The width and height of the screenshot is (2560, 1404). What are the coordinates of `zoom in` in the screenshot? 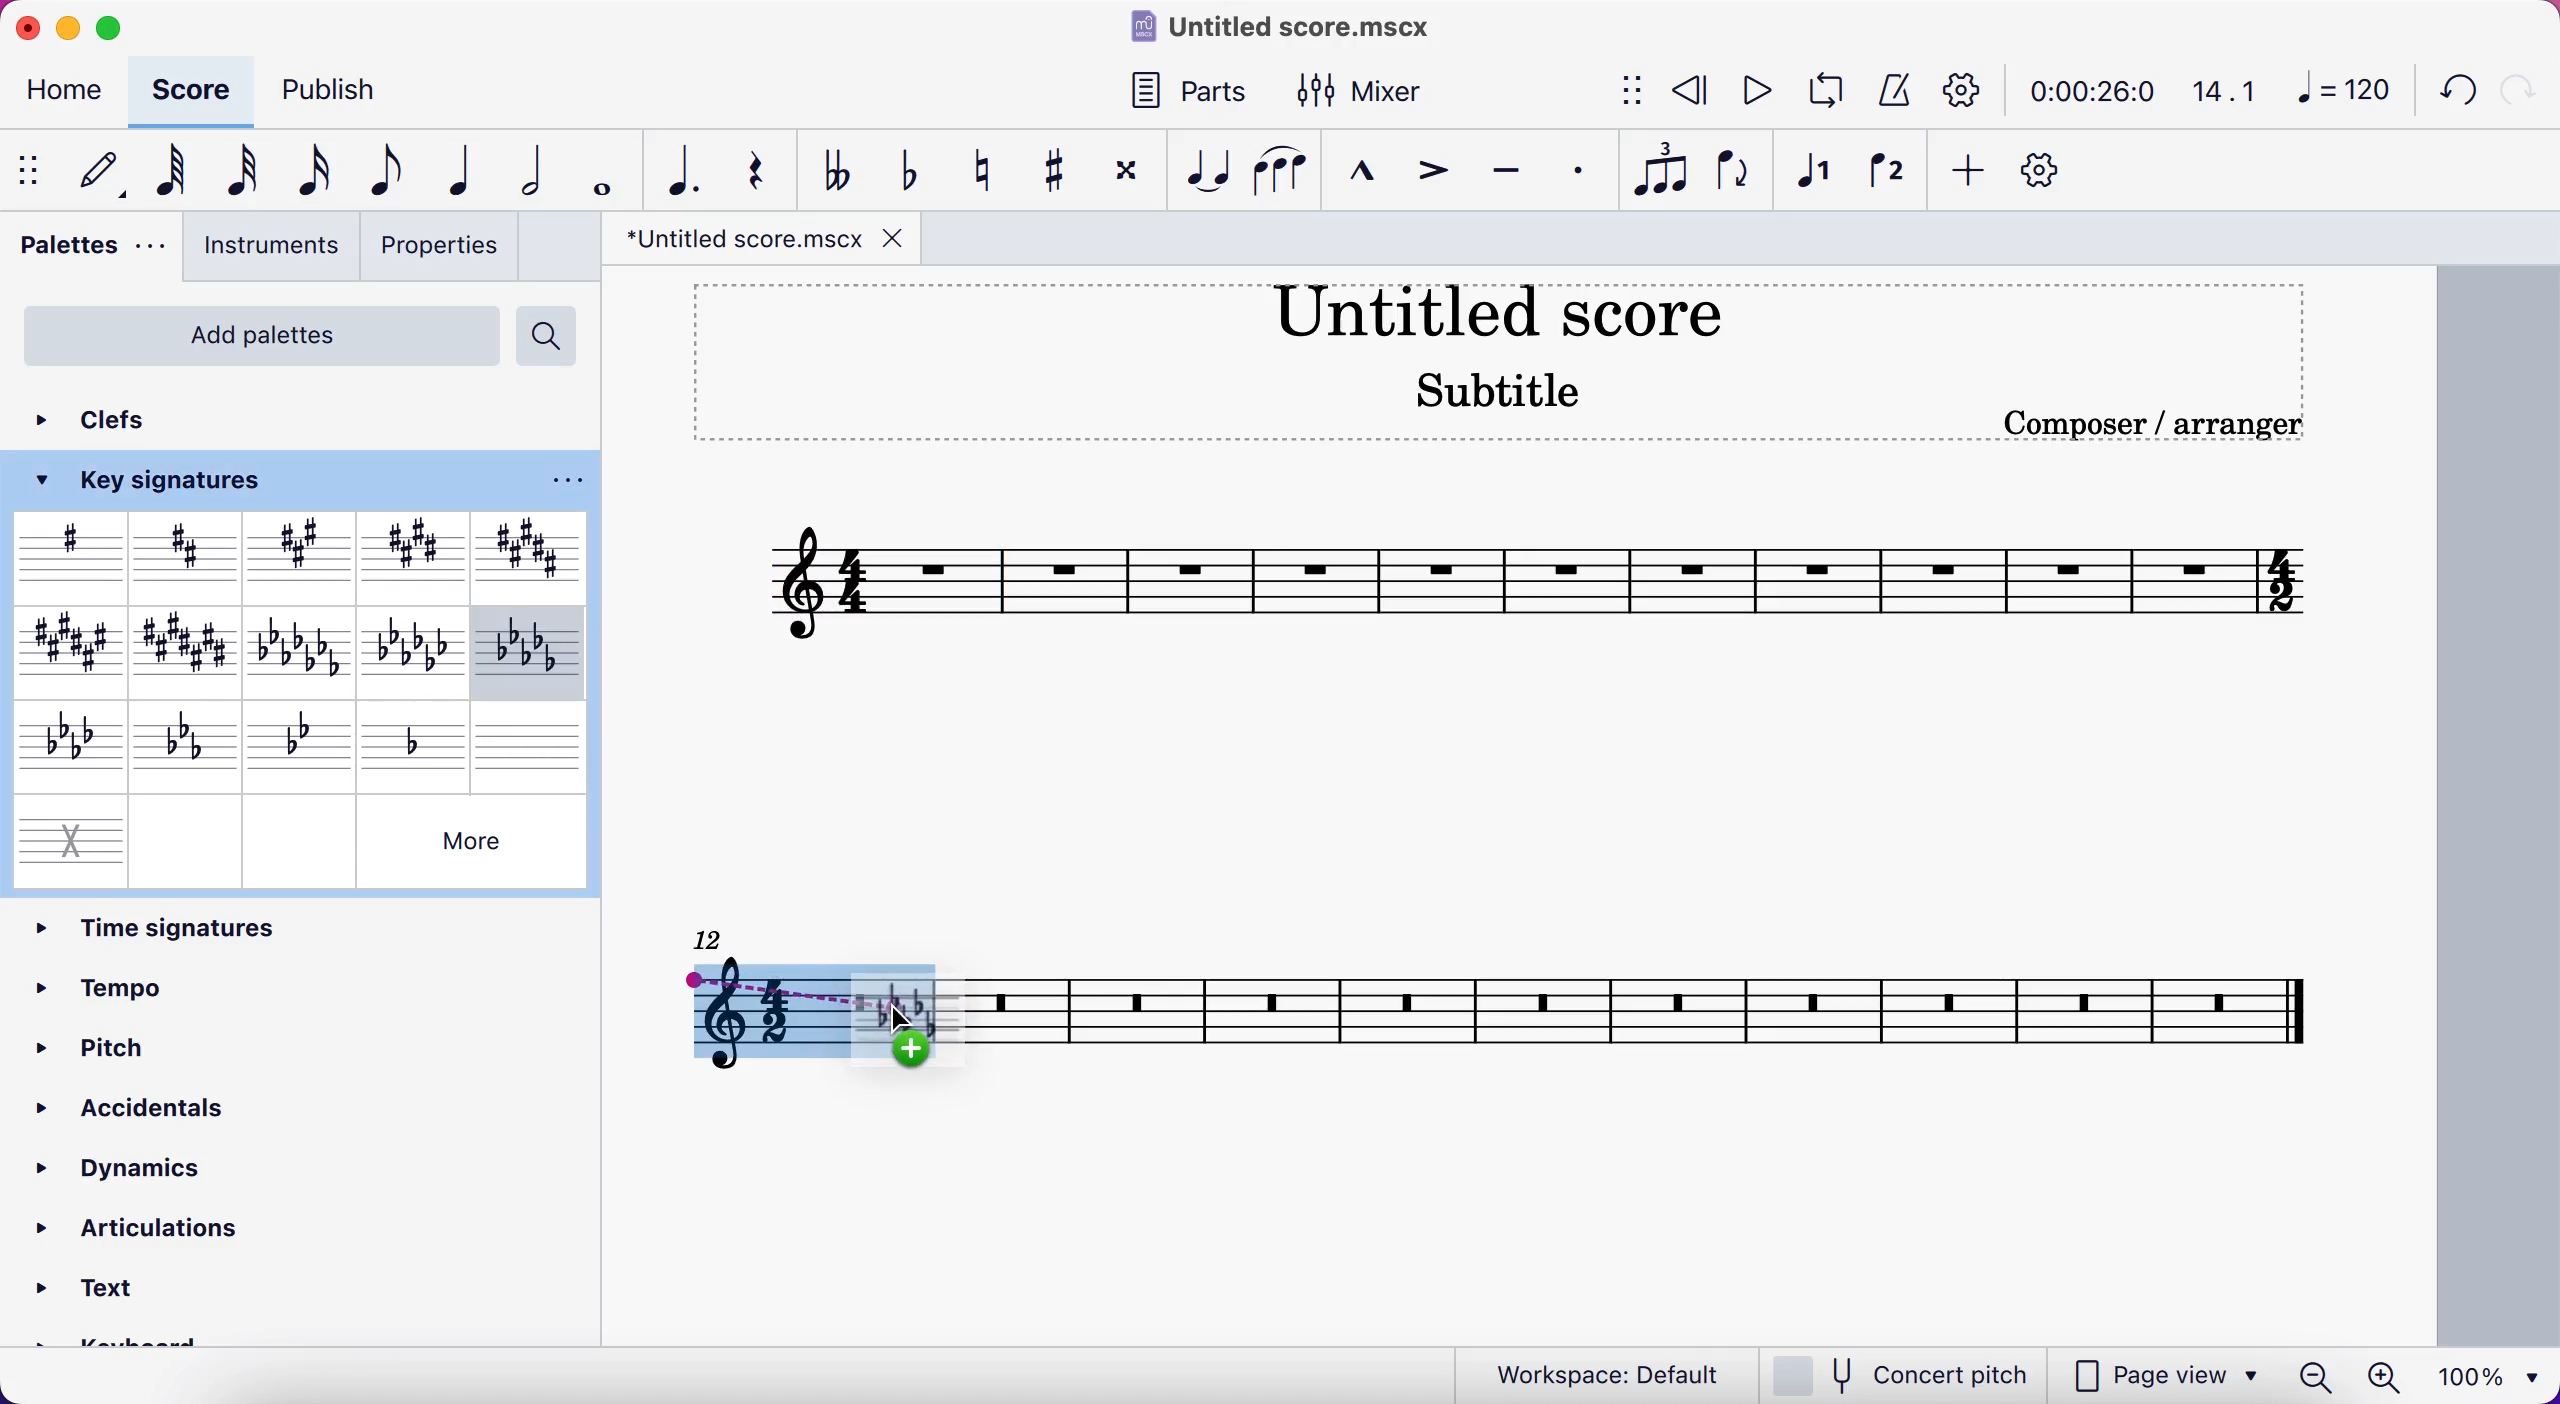 It's located at (2387, 1374).